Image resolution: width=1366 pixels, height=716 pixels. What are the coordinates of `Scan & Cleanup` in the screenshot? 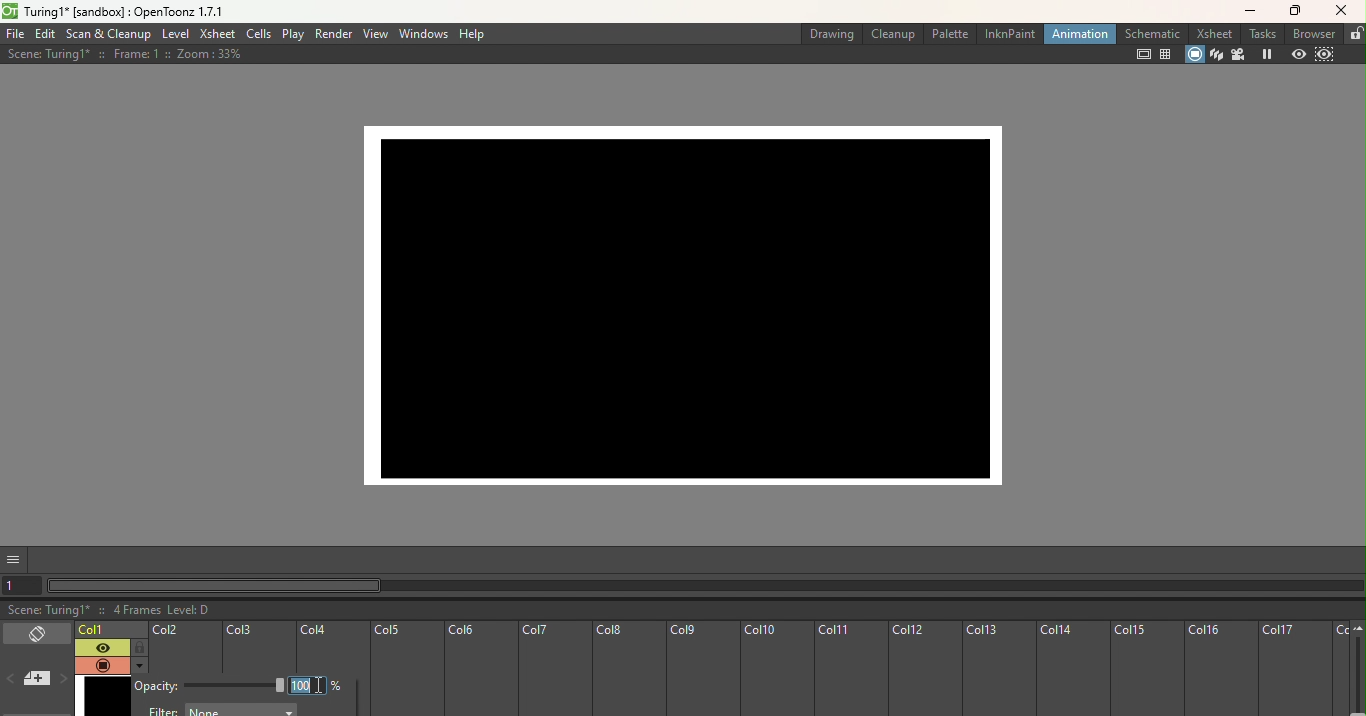 It's located at (109, 34).